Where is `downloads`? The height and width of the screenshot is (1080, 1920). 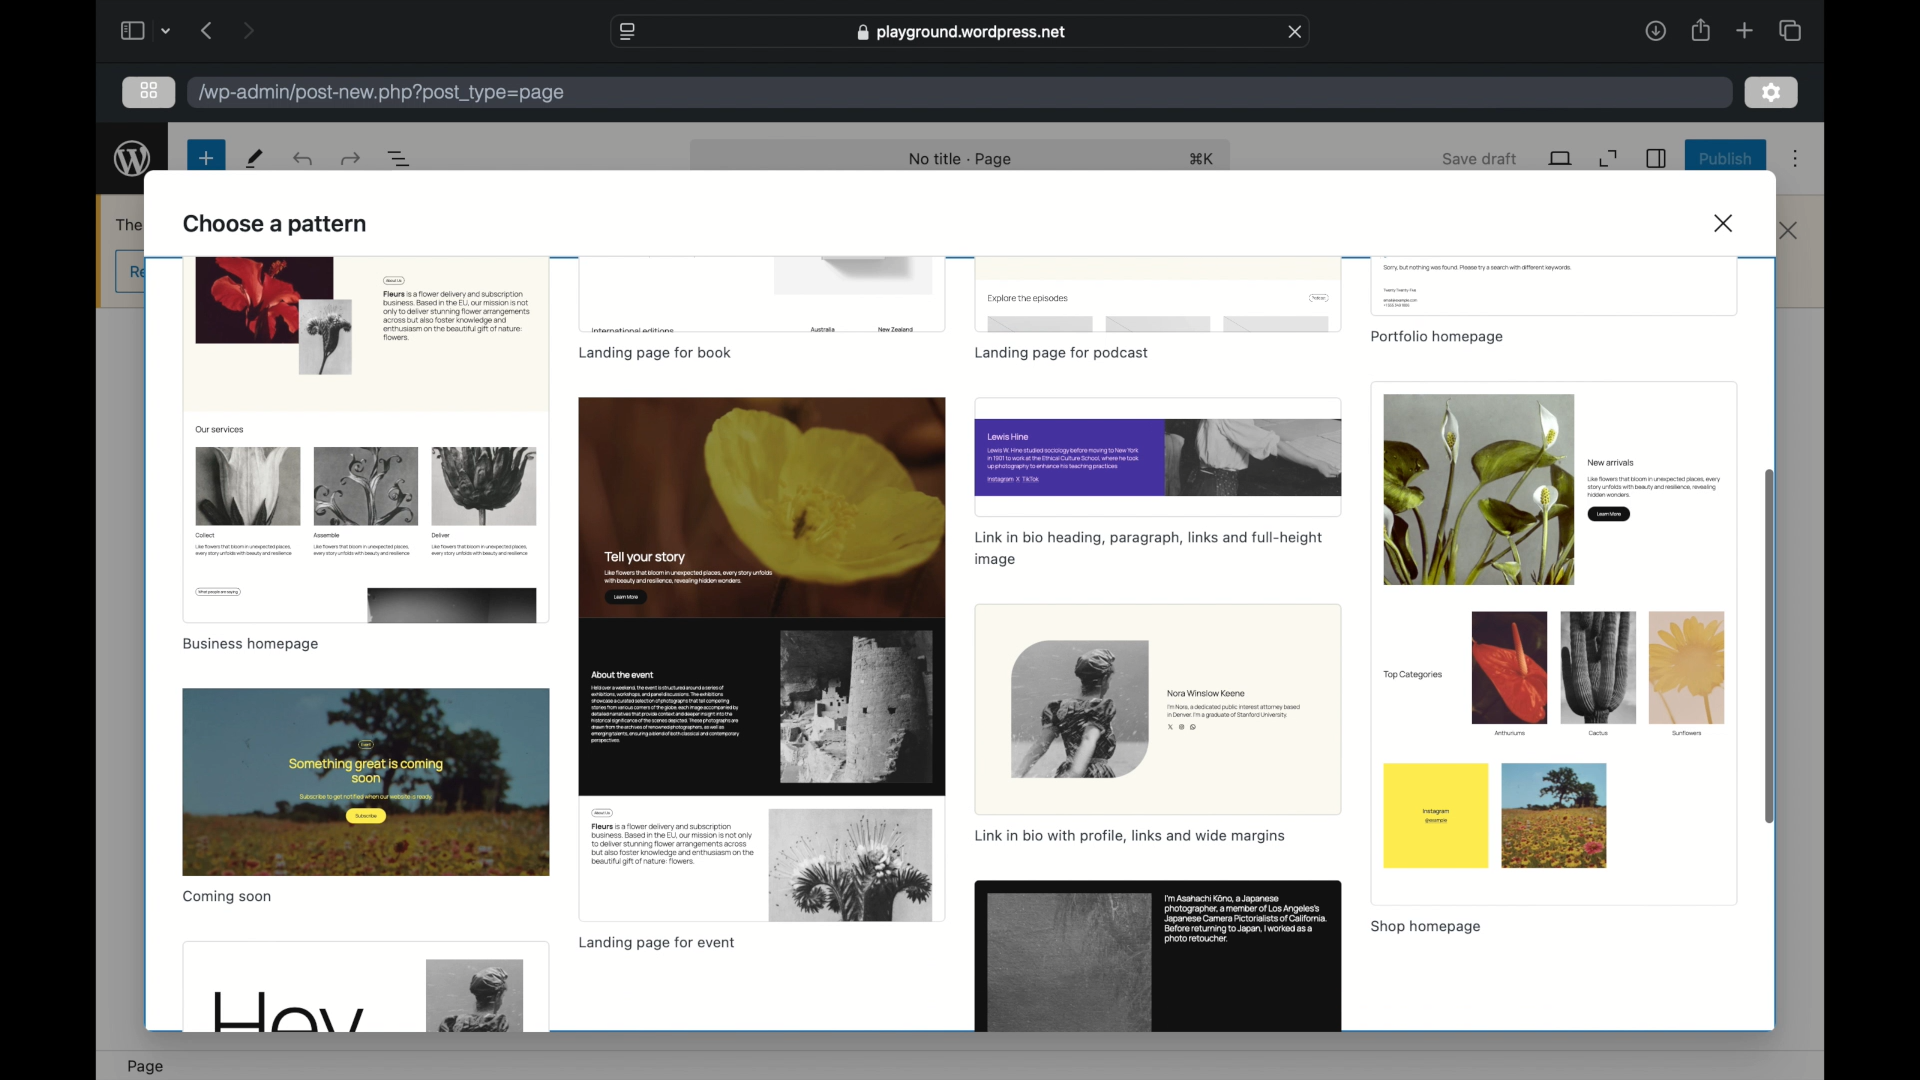
downloads is located at coordinates (1655, 30).